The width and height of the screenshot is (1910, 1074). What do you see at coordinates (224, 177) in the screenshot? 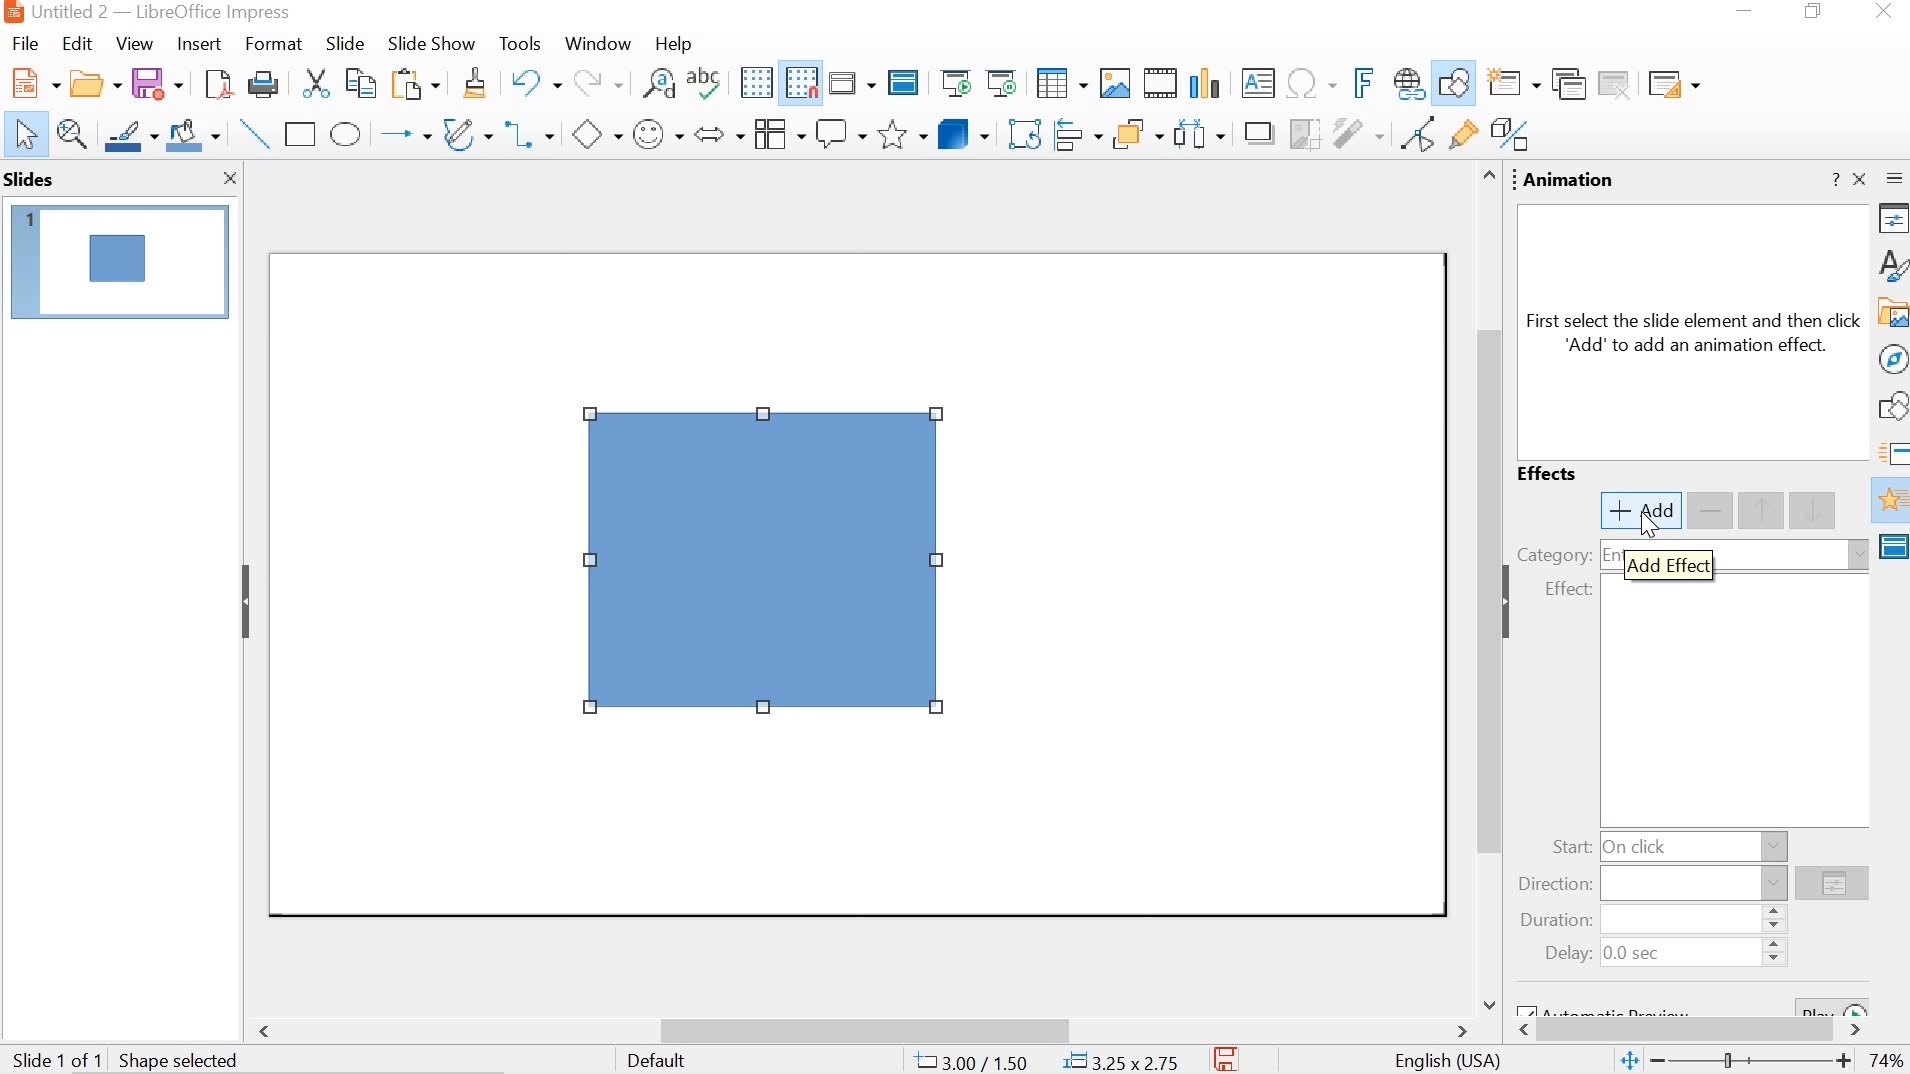
I see `close pane` at bounding box center [224, 177].